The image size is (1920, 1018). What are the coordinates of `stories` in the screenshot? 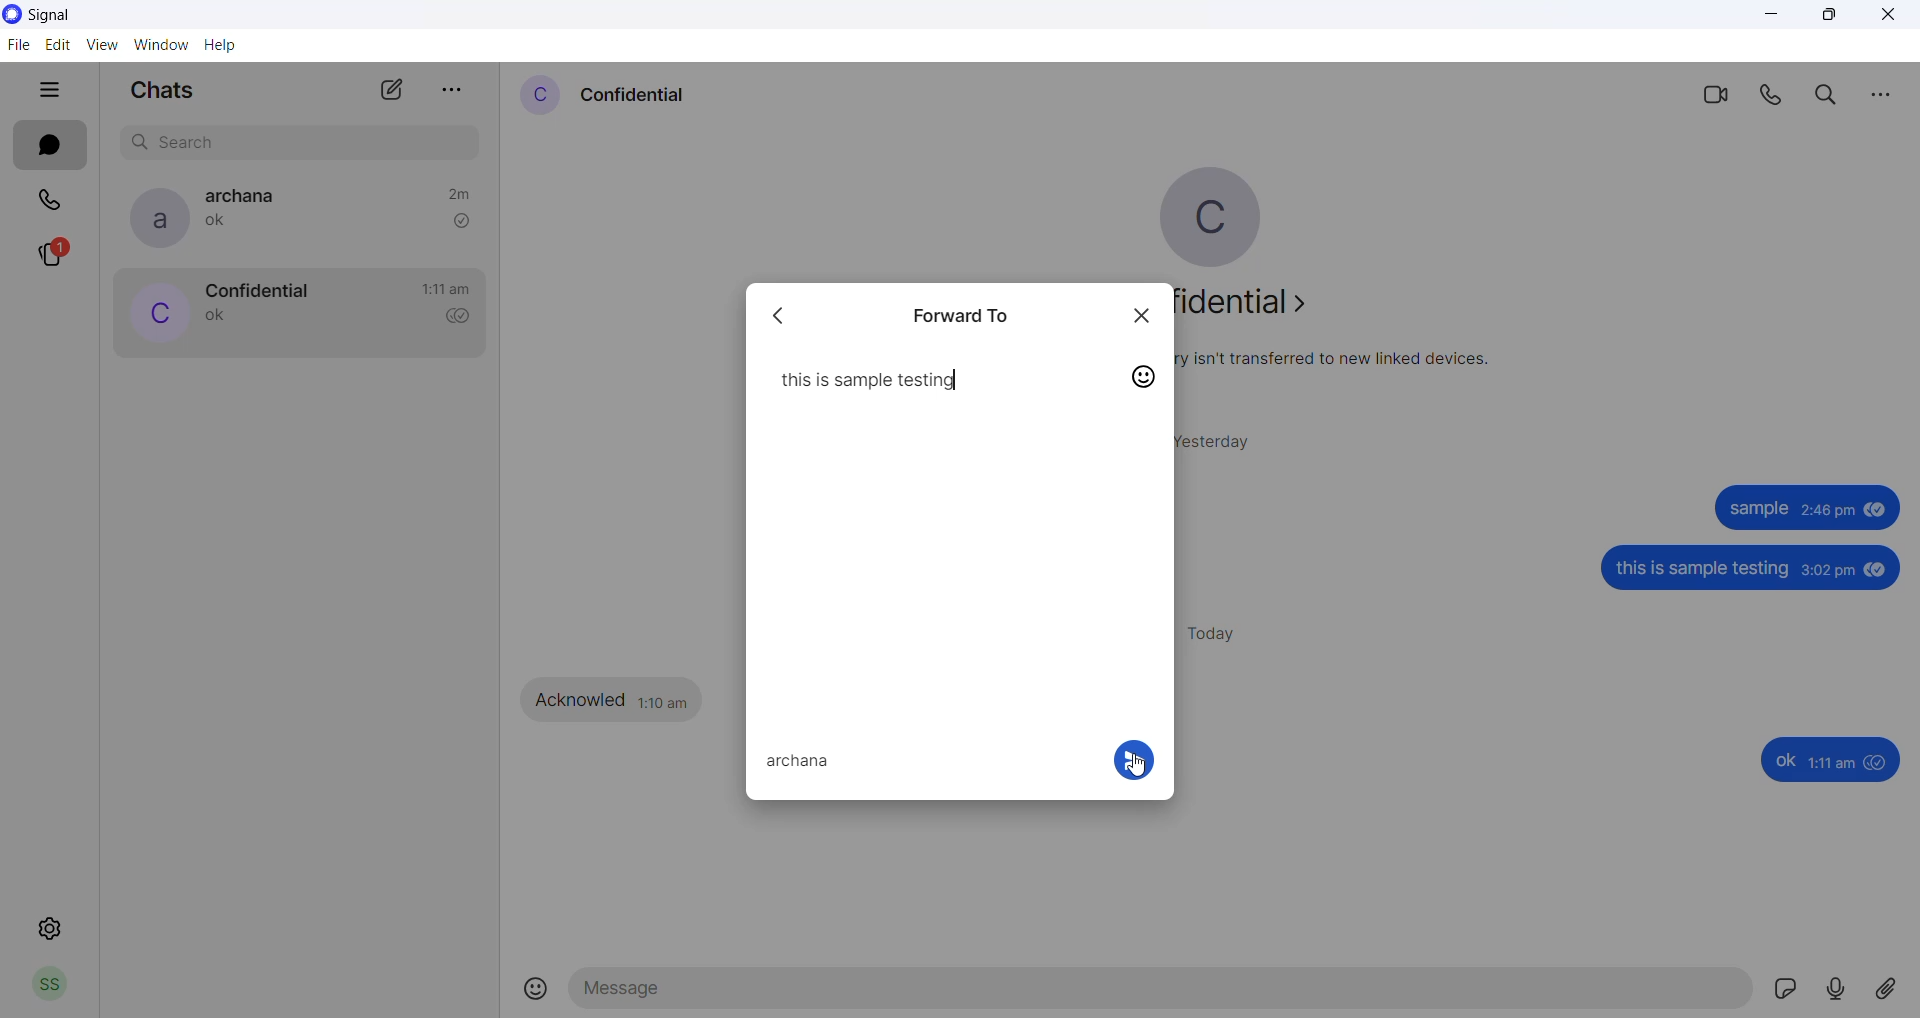 It's located at (63, 255).